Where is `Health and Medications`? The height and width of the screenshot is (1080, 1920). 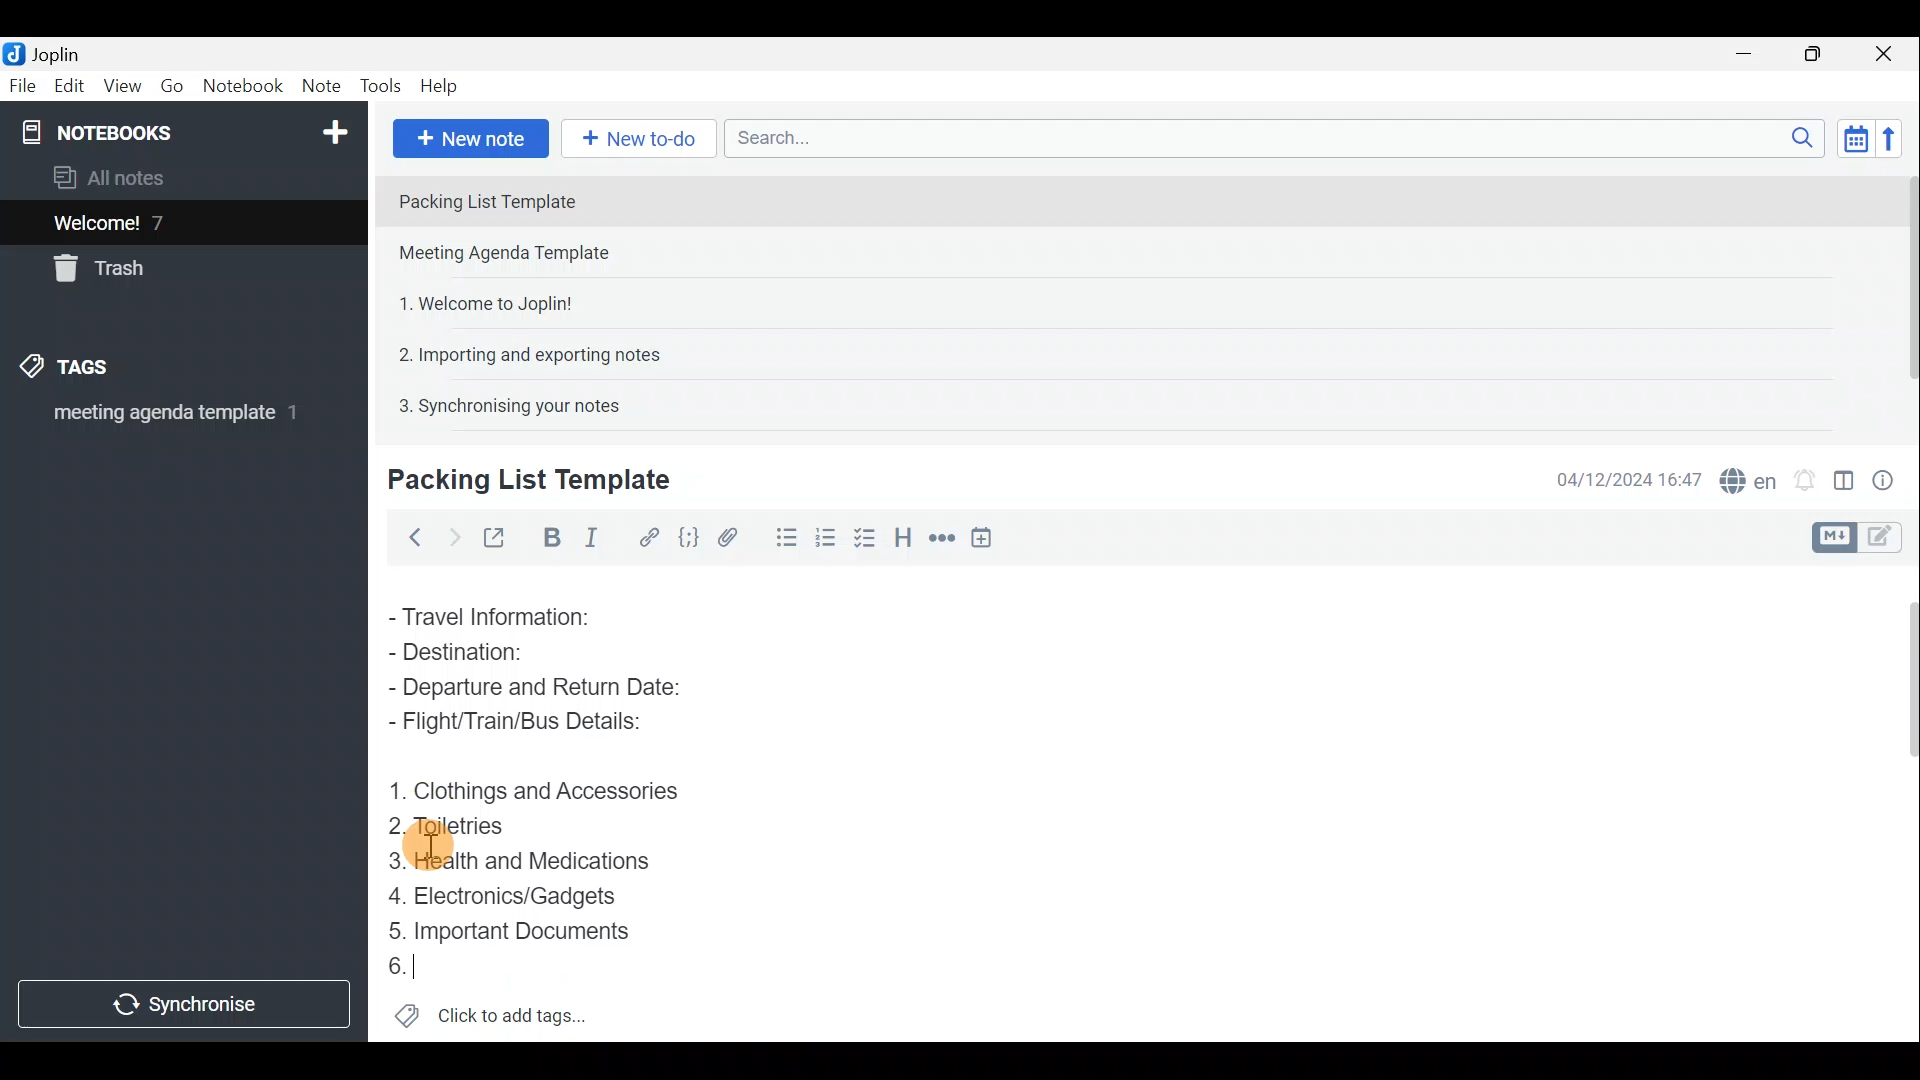
Health and Medications is located at coordinates (532, 862).